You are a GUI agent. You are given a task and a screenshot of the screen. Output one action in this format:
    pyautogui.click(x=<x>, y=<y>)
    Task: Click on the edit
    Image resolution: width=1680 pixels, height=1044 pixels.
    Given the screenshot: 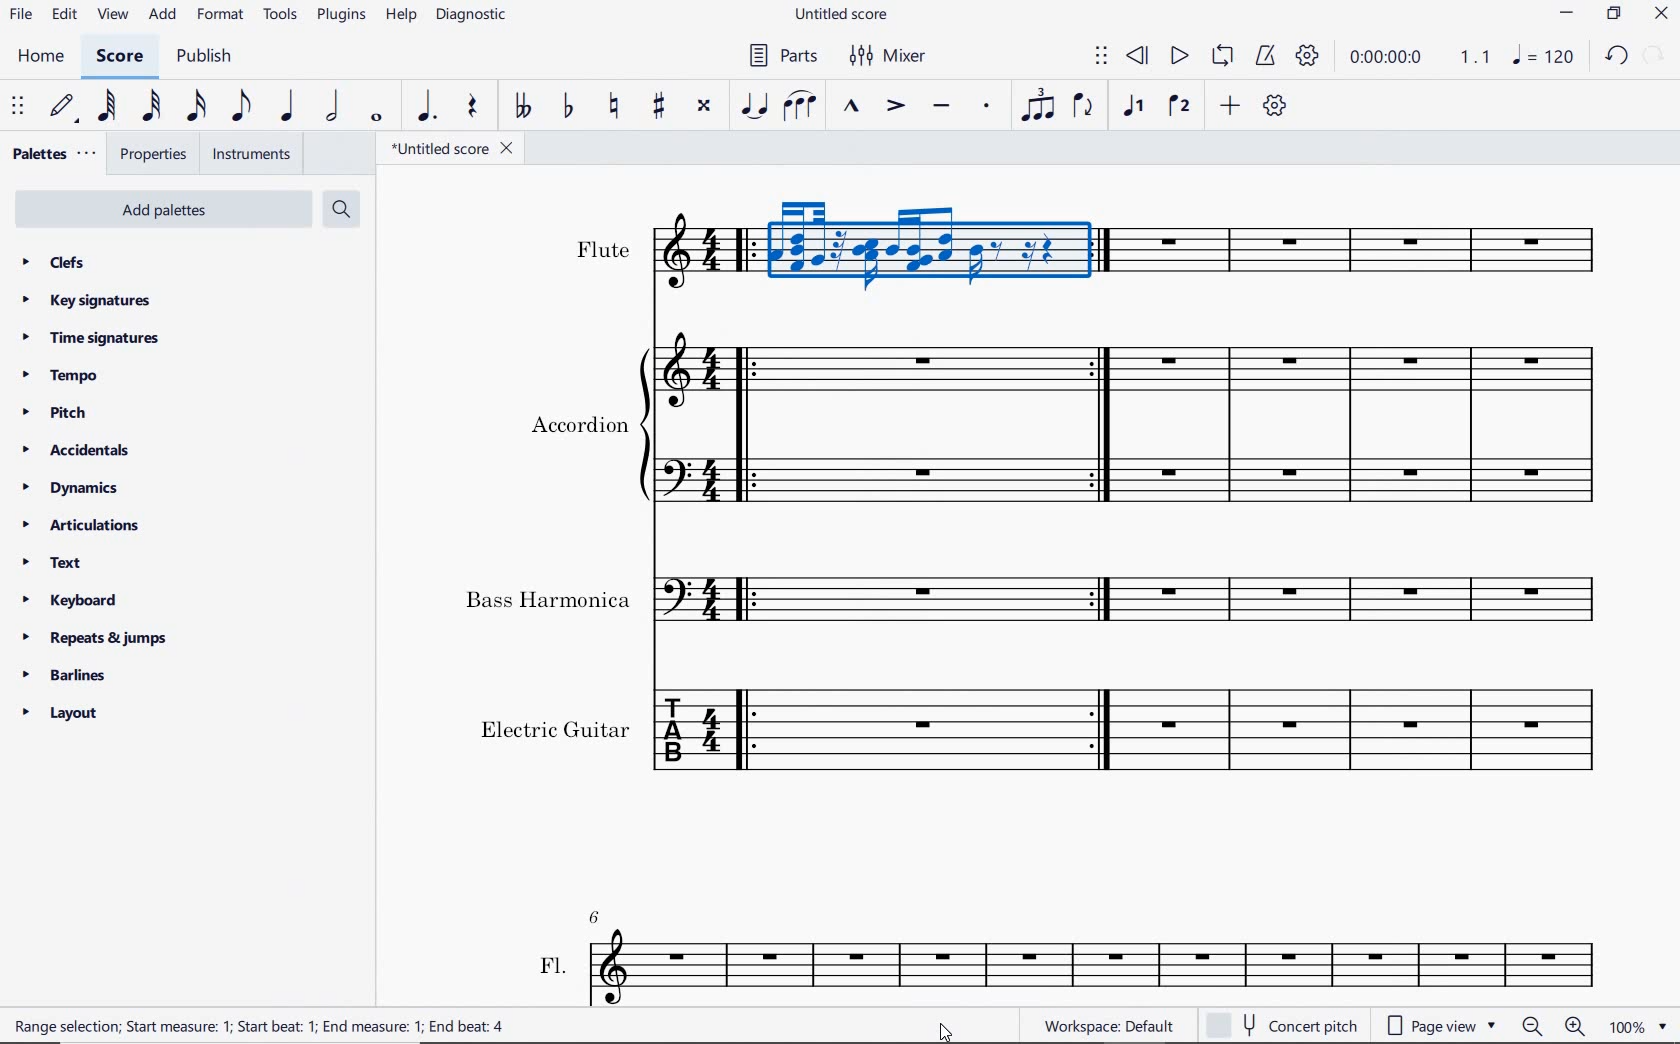 What is the action you would take?
    pyautogui.click(x=63, y=14)
    